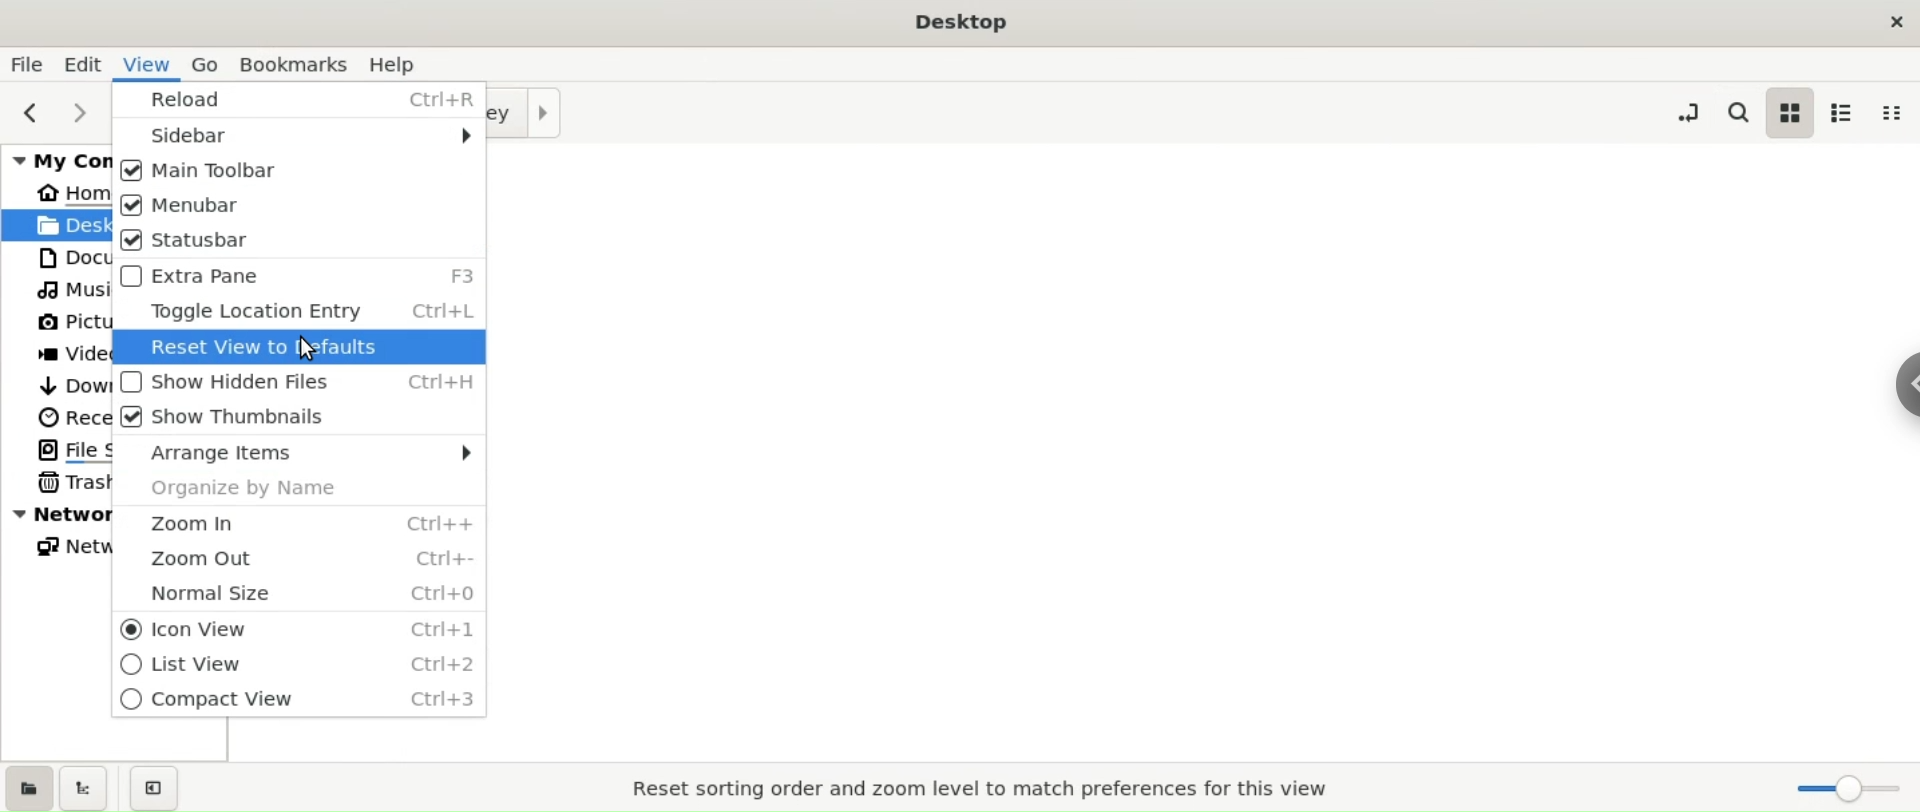 Image resolution: width=1920 pixels, height=812 pixels. Describe the element at coordinates (1736, 111) in the screenshot. I see `search` at that location.